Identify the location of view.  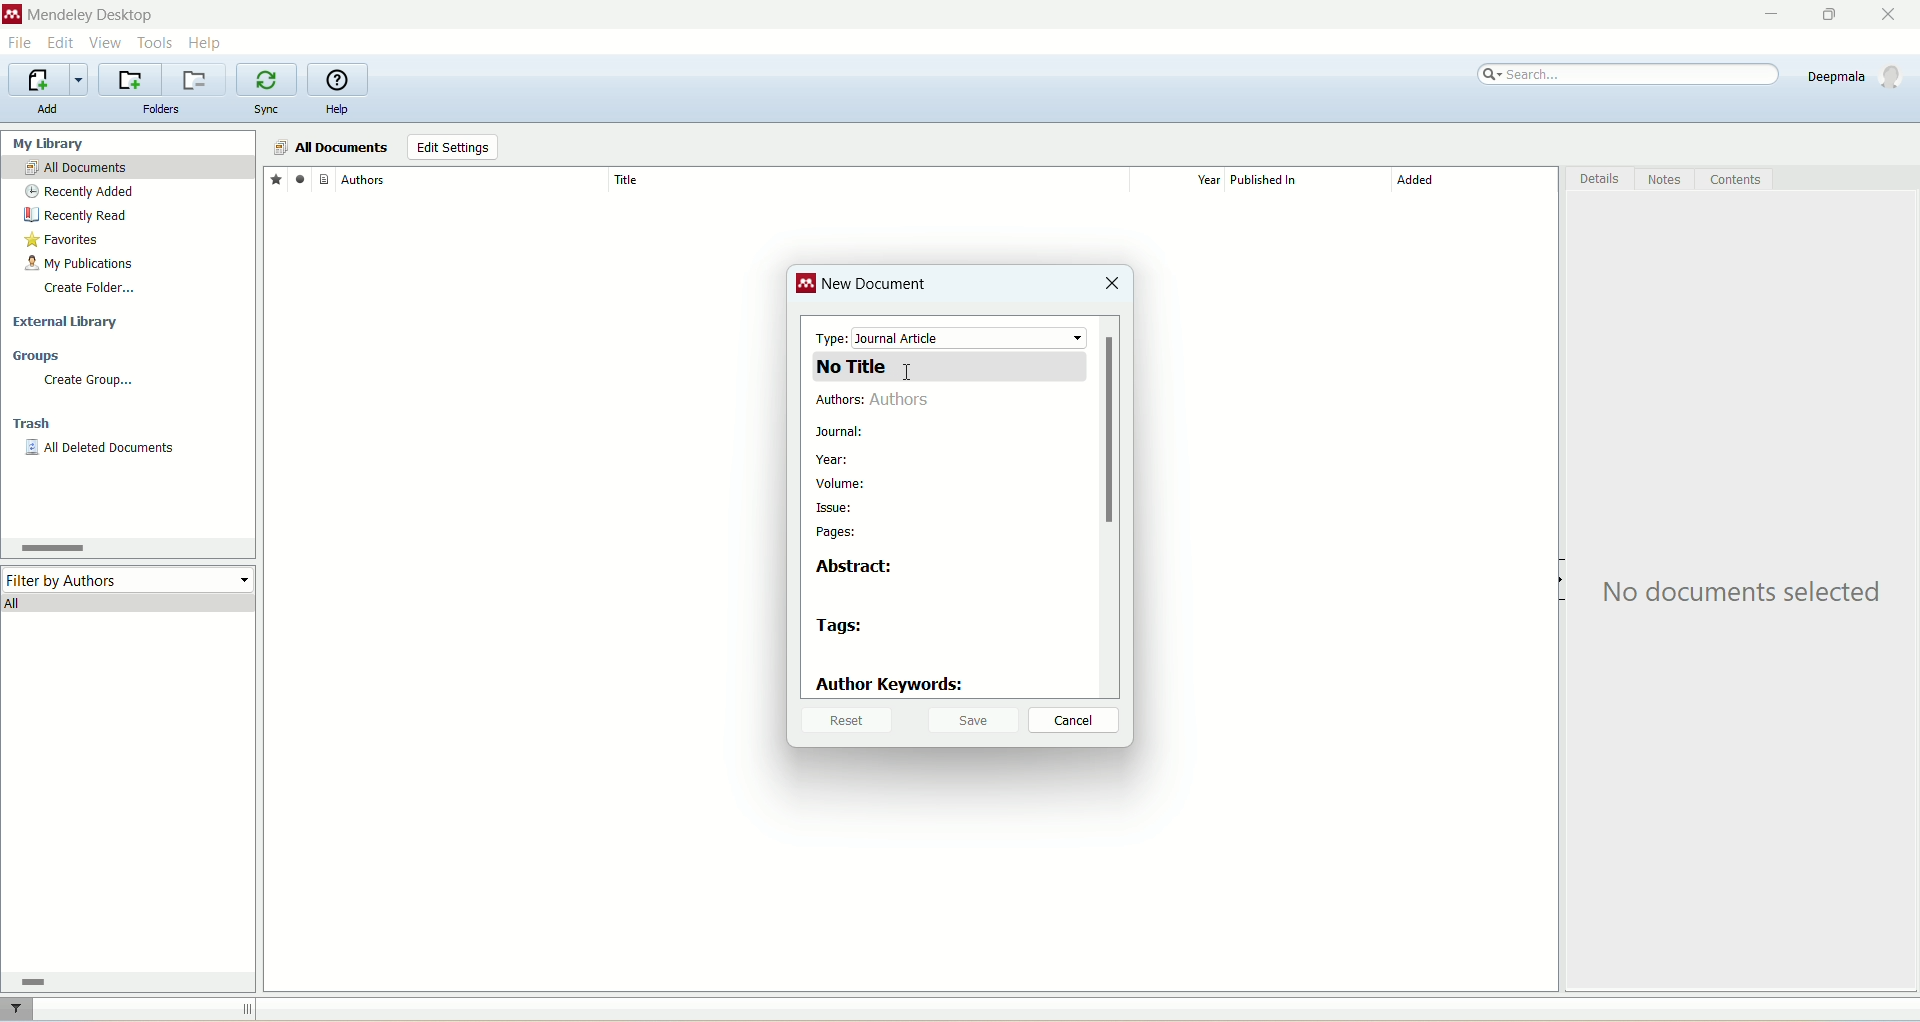
(107, 43).